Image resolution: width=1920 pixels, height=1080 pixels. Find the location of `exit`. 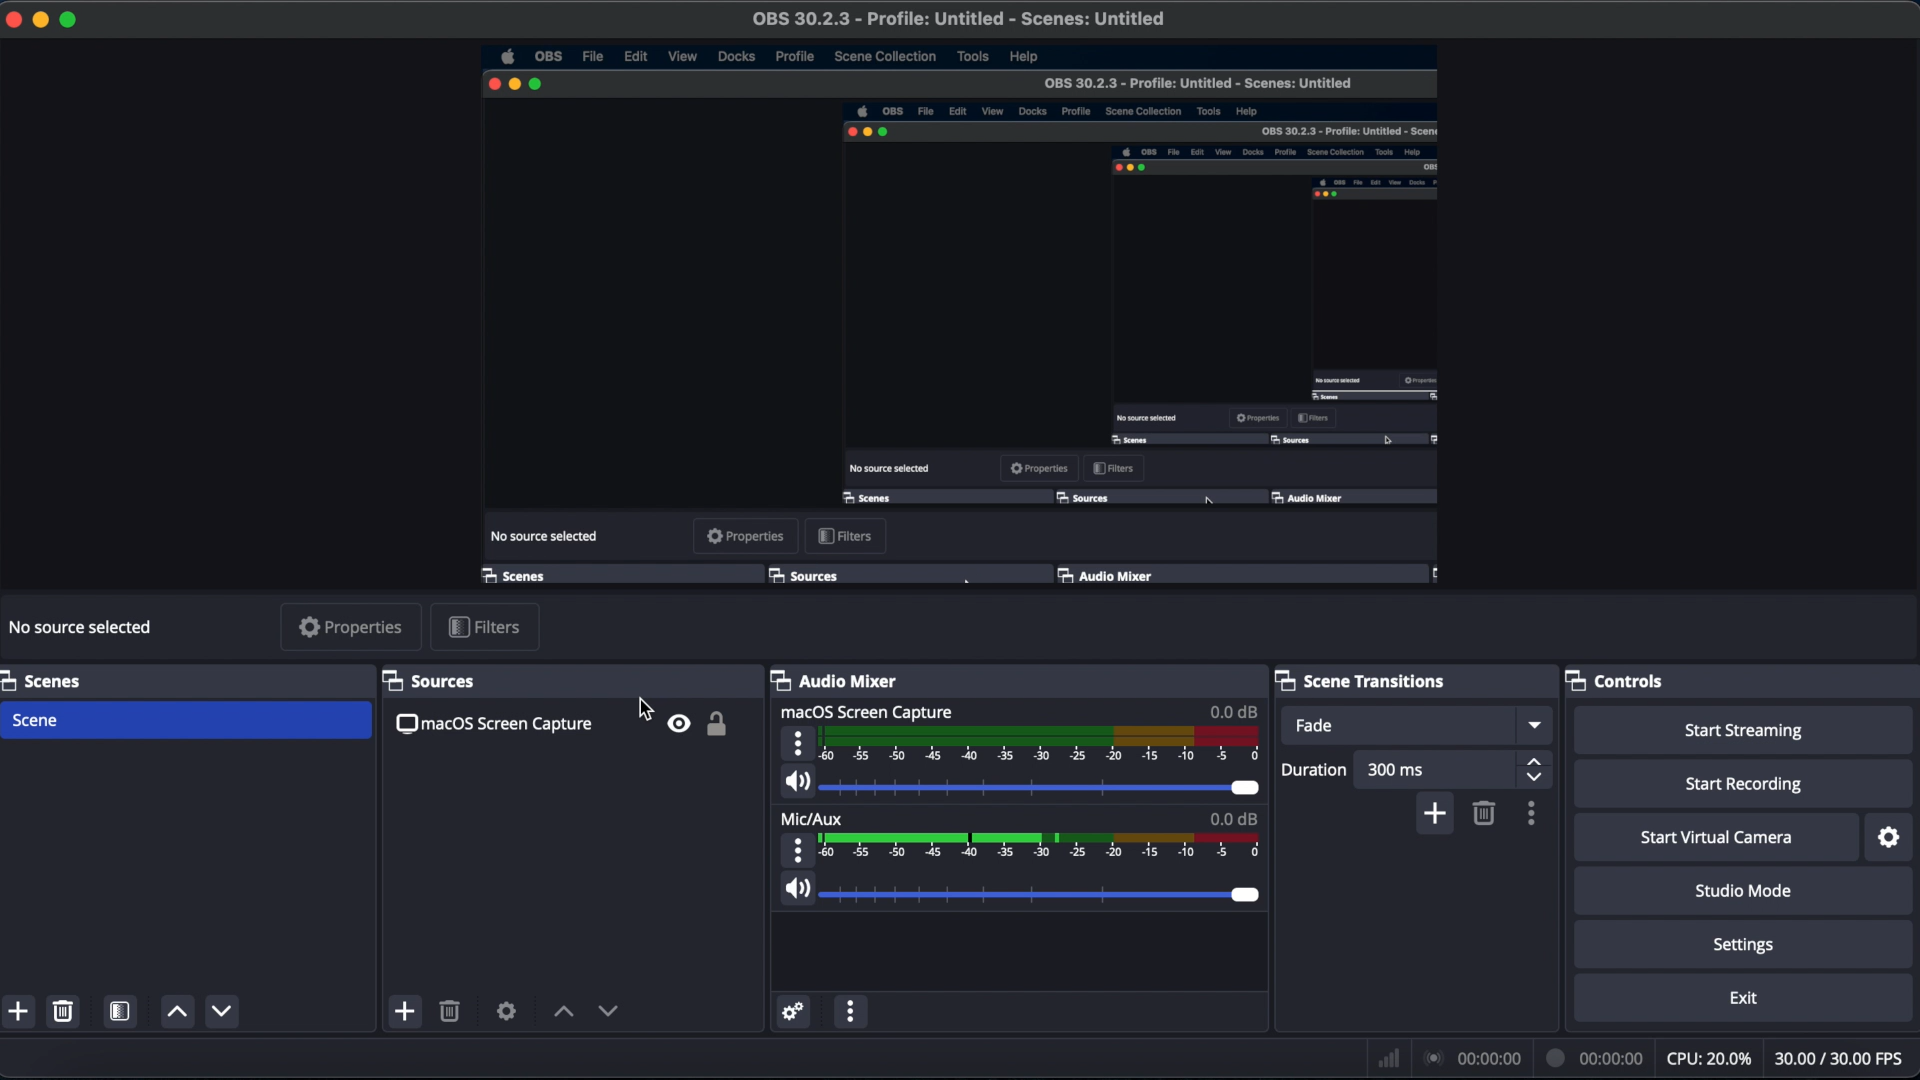

exit is located at coordinates (1745, 999).